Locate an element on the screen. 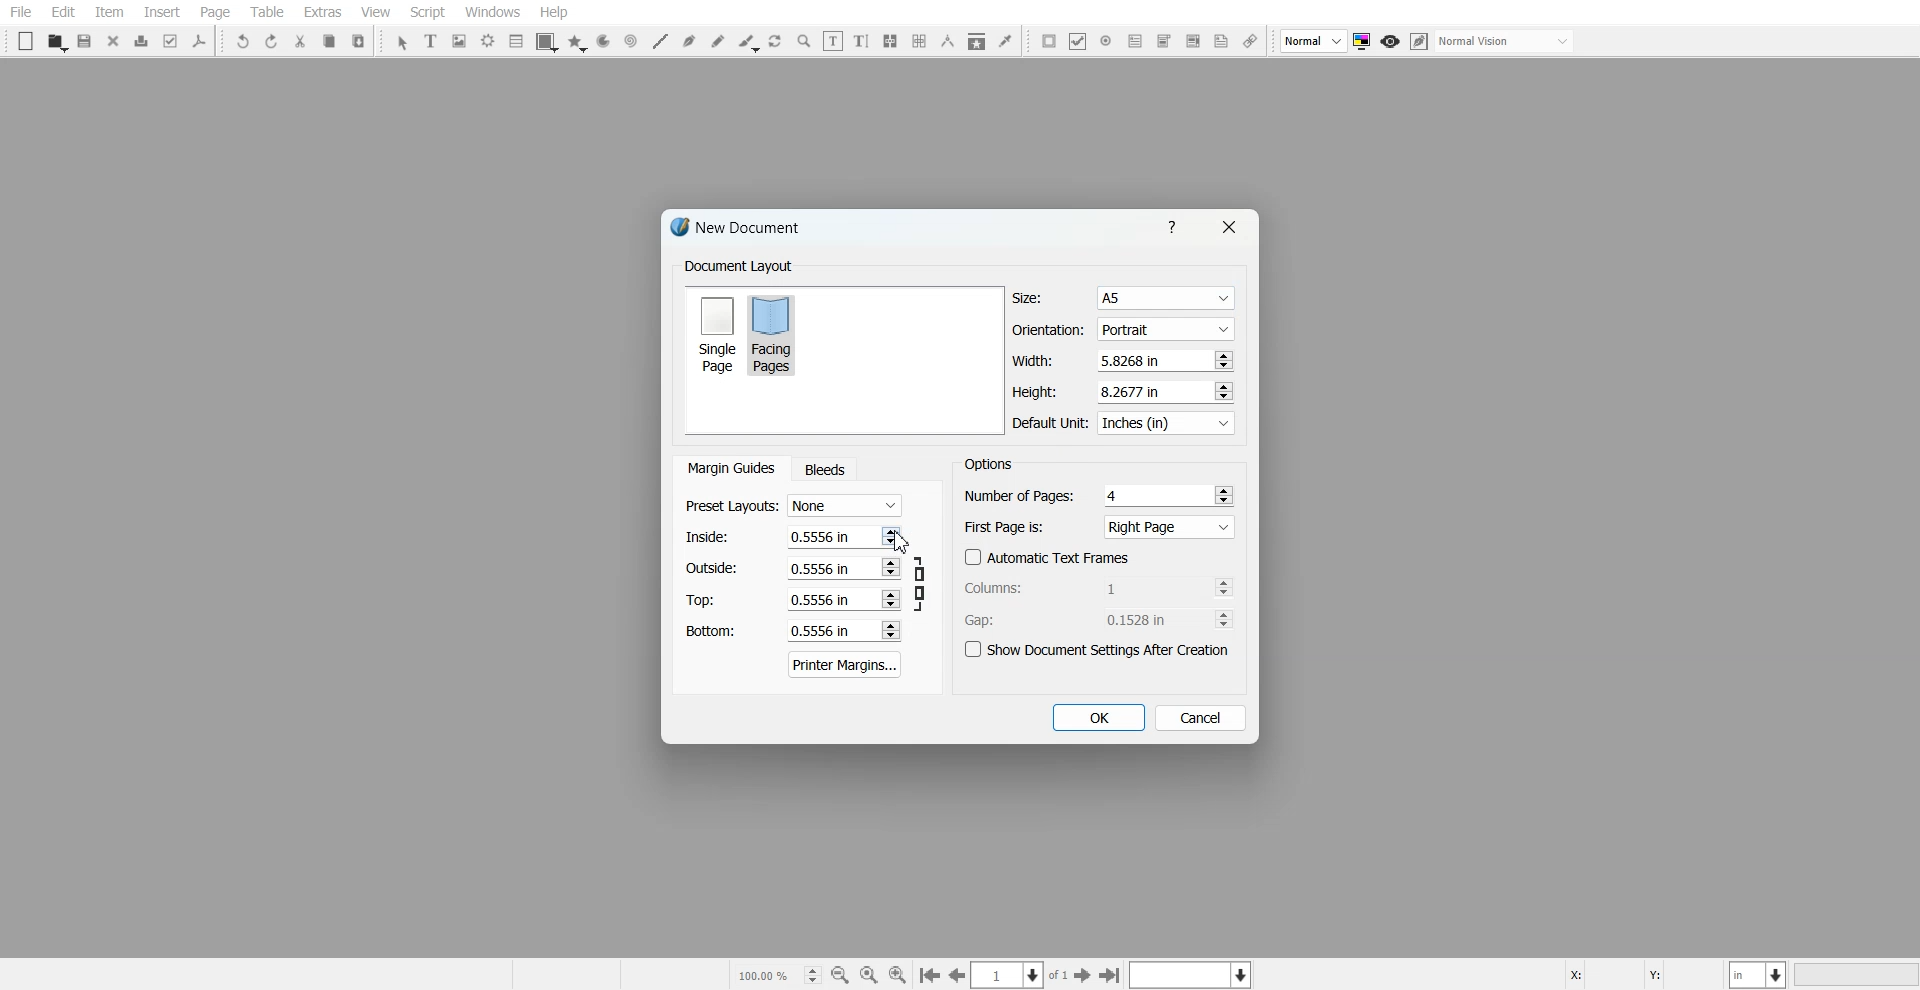 The height and width of the screenshot is (990, 1920). Left margin adjuster is located at coordinates (793, 536).